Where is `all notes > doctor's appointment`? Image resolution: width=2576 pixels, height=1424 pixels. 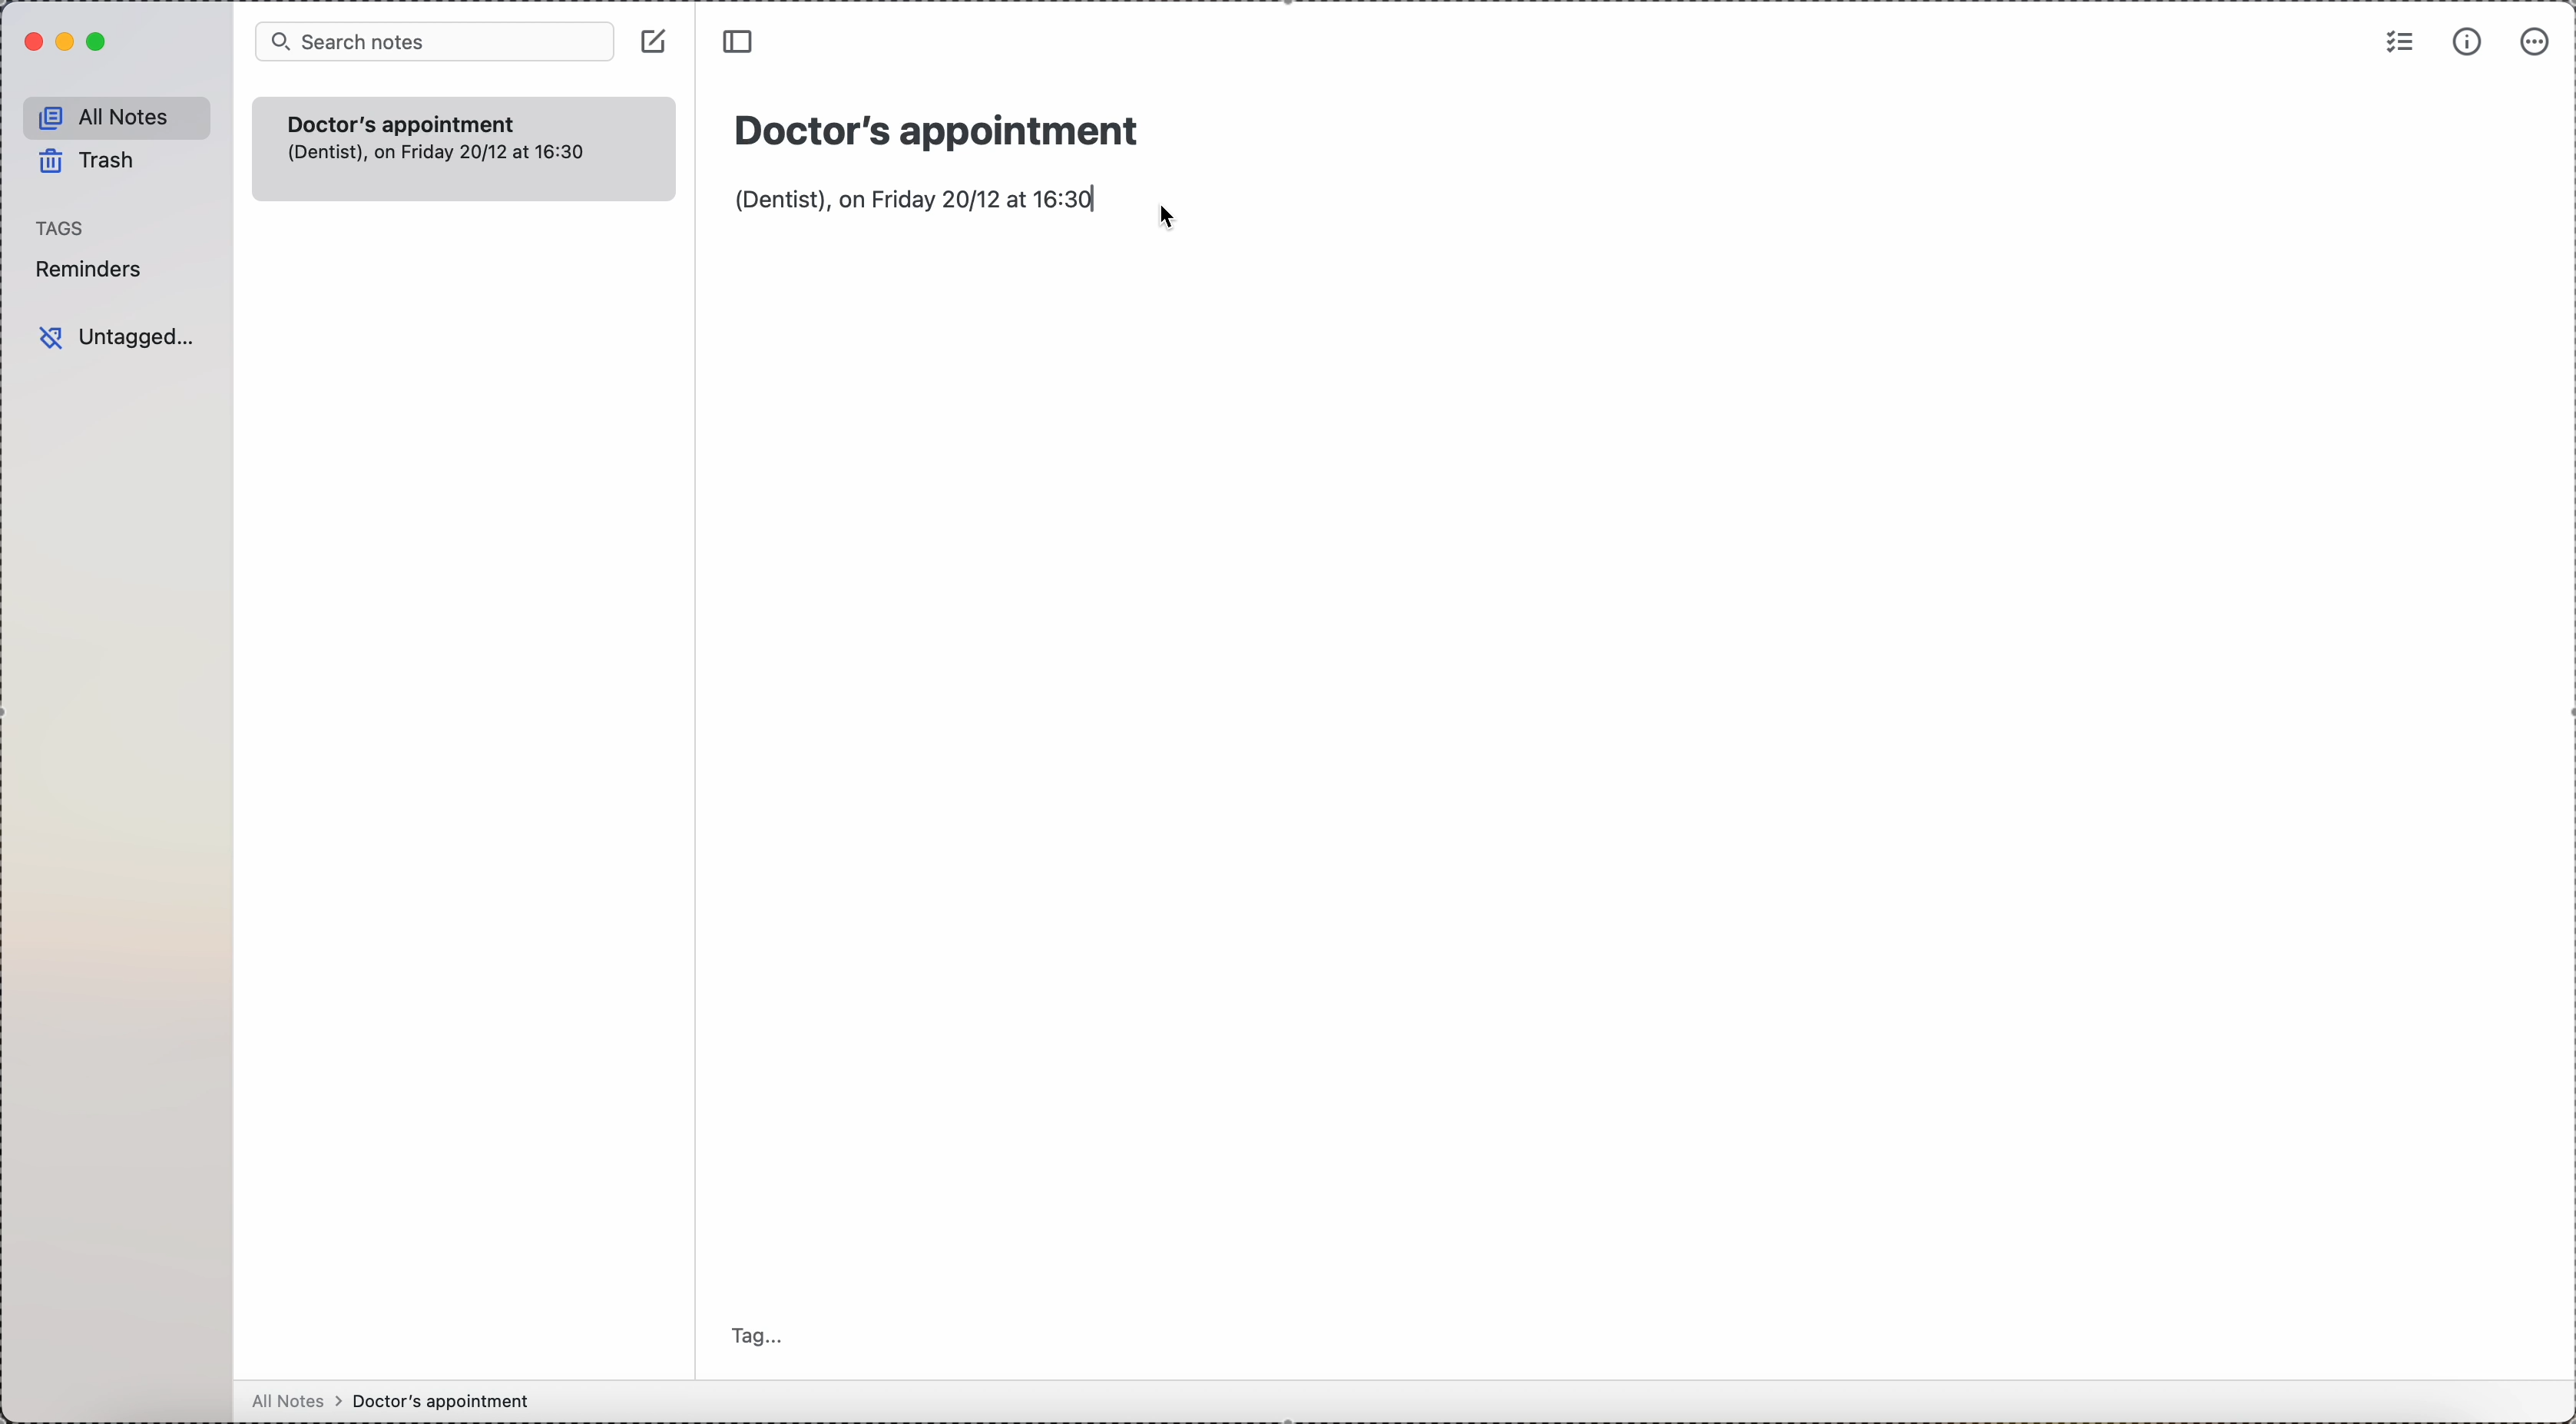
all notes > doctor's appointment is located at coordinates (391, 1399).